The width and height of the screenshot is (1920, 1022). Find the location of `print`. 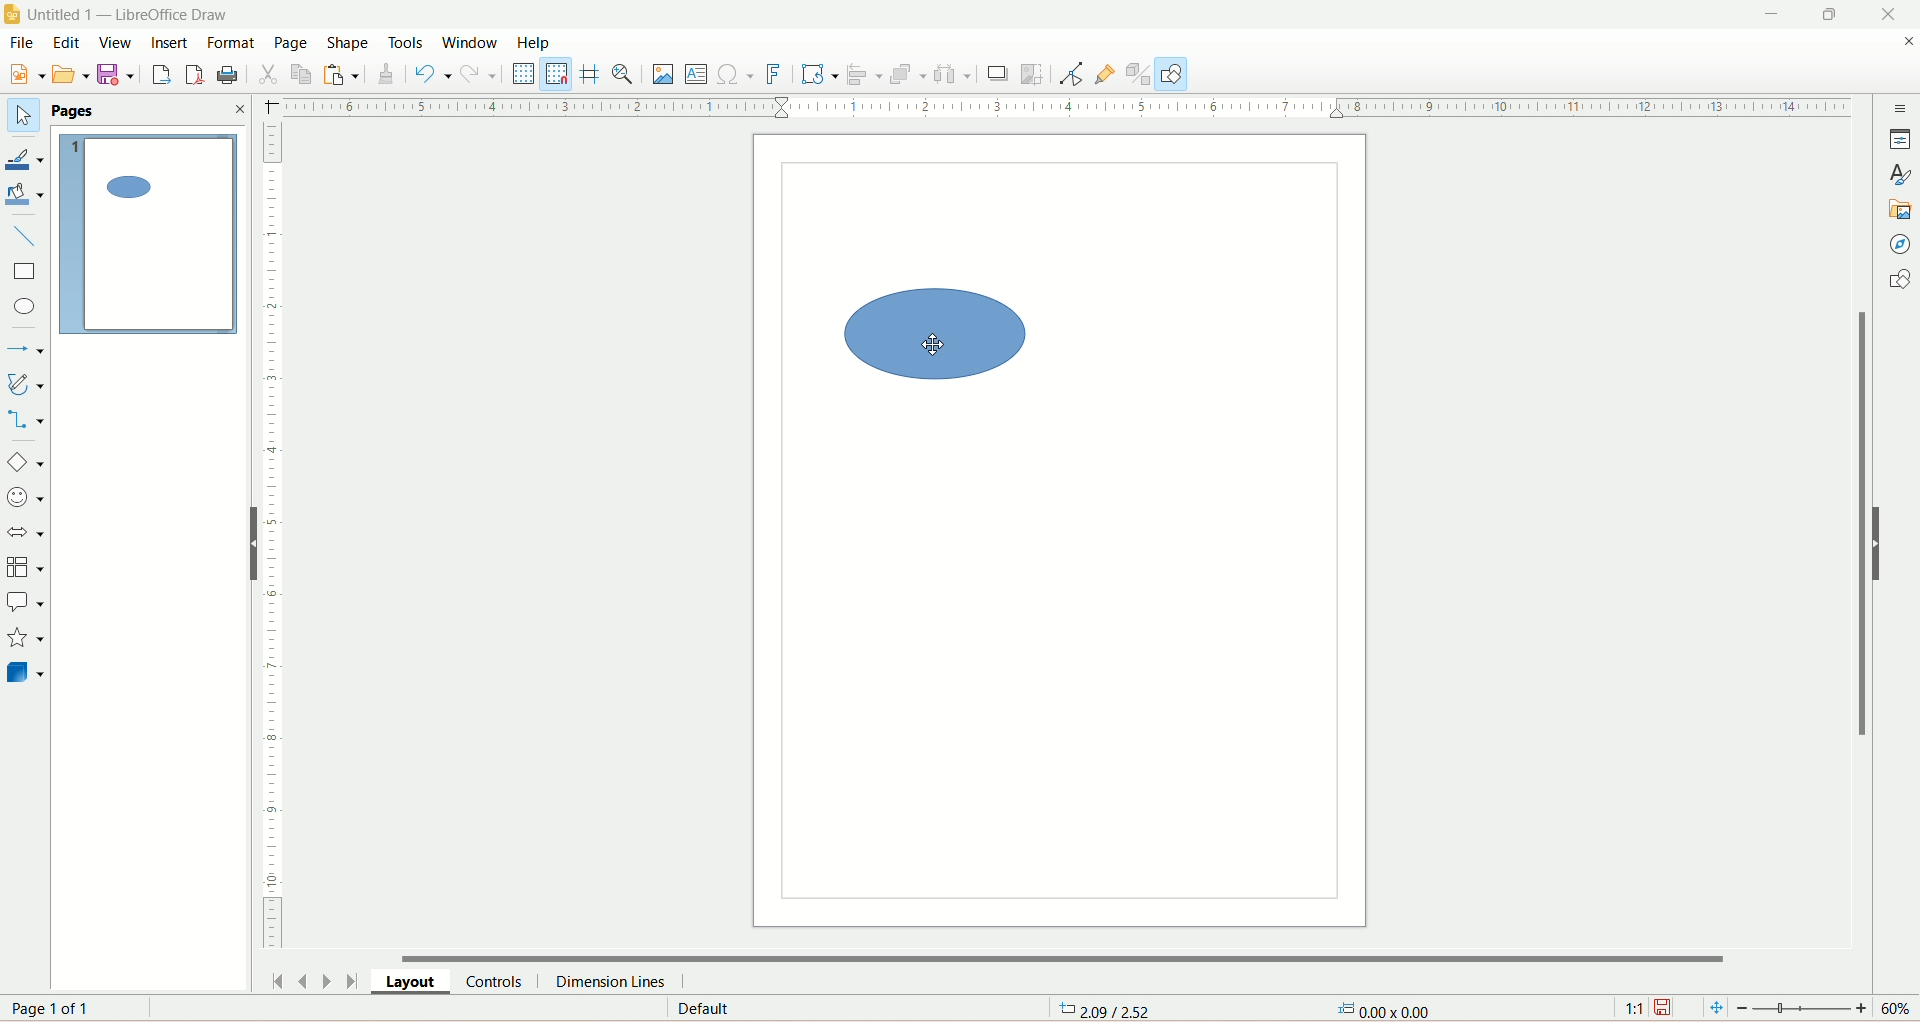

print is located at coordinates (235, 76).